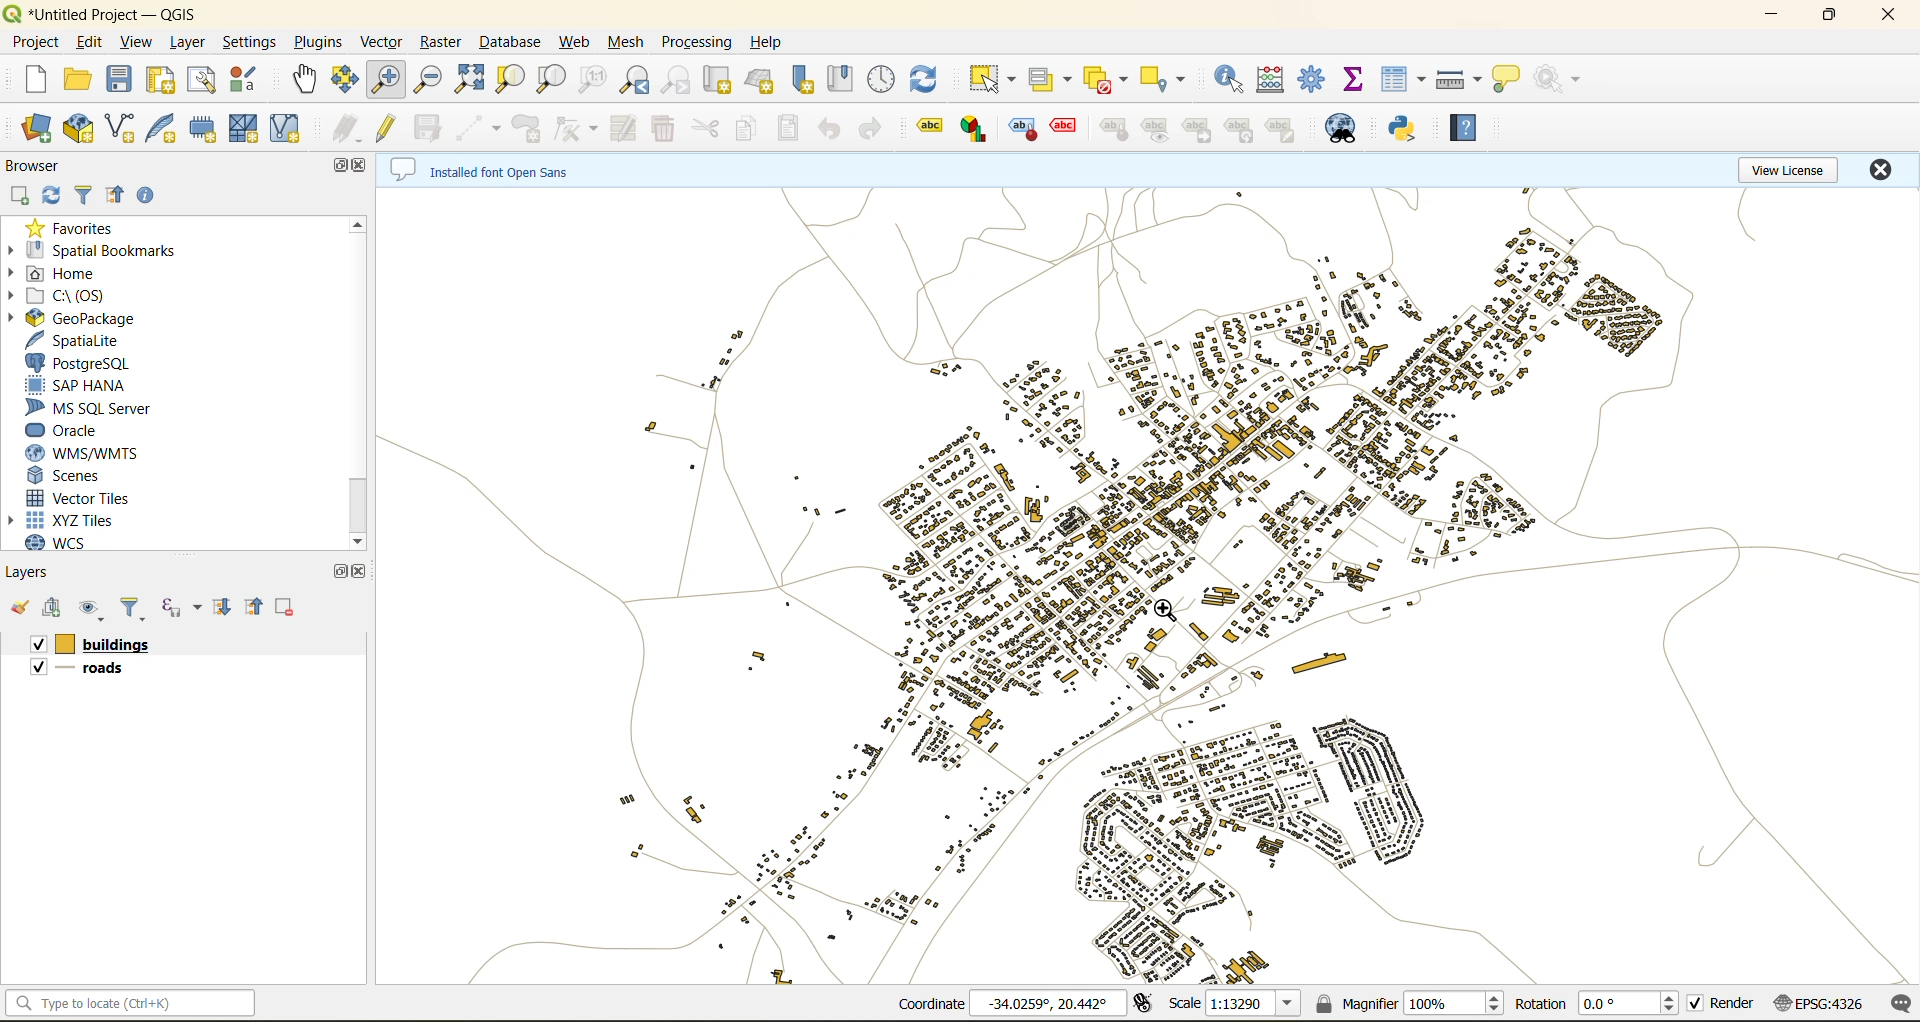 This screenshot has width=1920, height=1022. What do you see at coordinates (207, 128) in the screenshot?
I see `temporary scratch layer` at bounding box center [207, 128].